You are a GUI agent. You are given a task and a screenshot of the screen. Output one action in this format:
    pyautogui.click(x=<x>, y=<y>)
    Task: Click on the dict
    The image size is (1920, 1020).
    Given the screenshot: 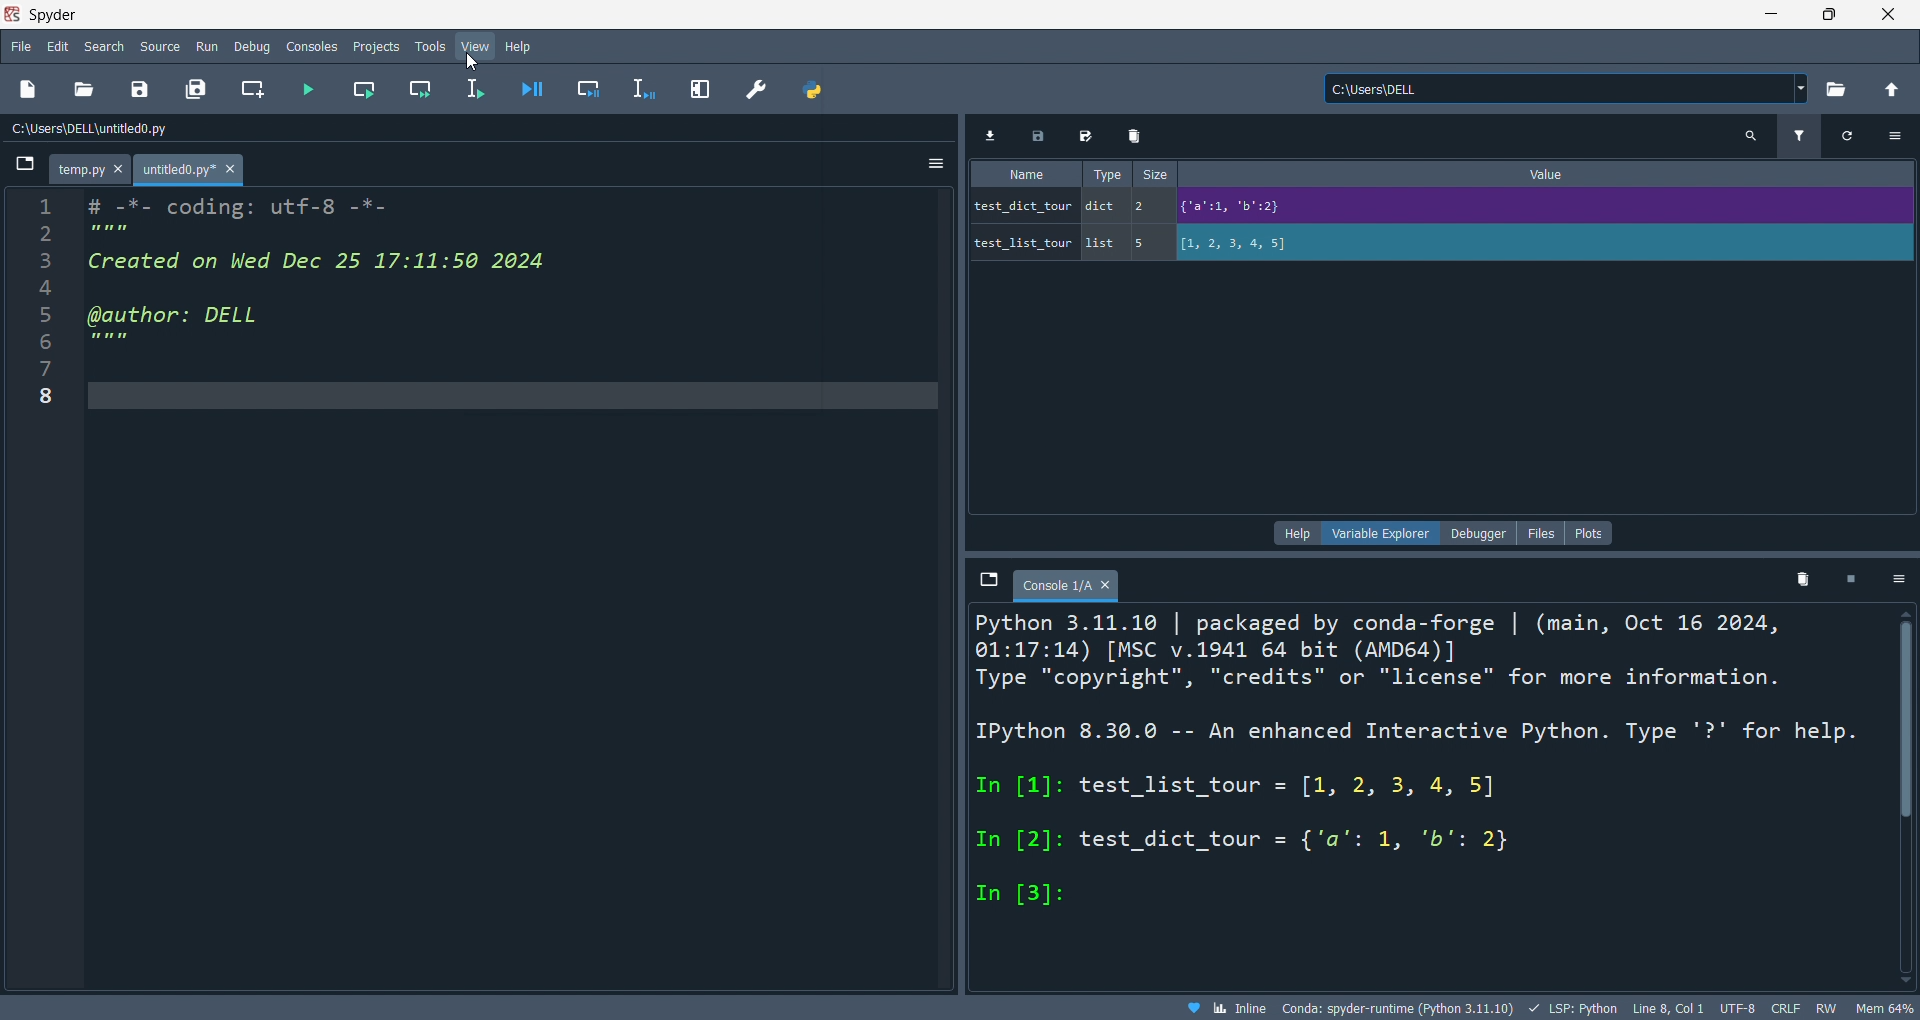 What is the action you would take?
    pyautogui.click(x=1105, y=209)
    